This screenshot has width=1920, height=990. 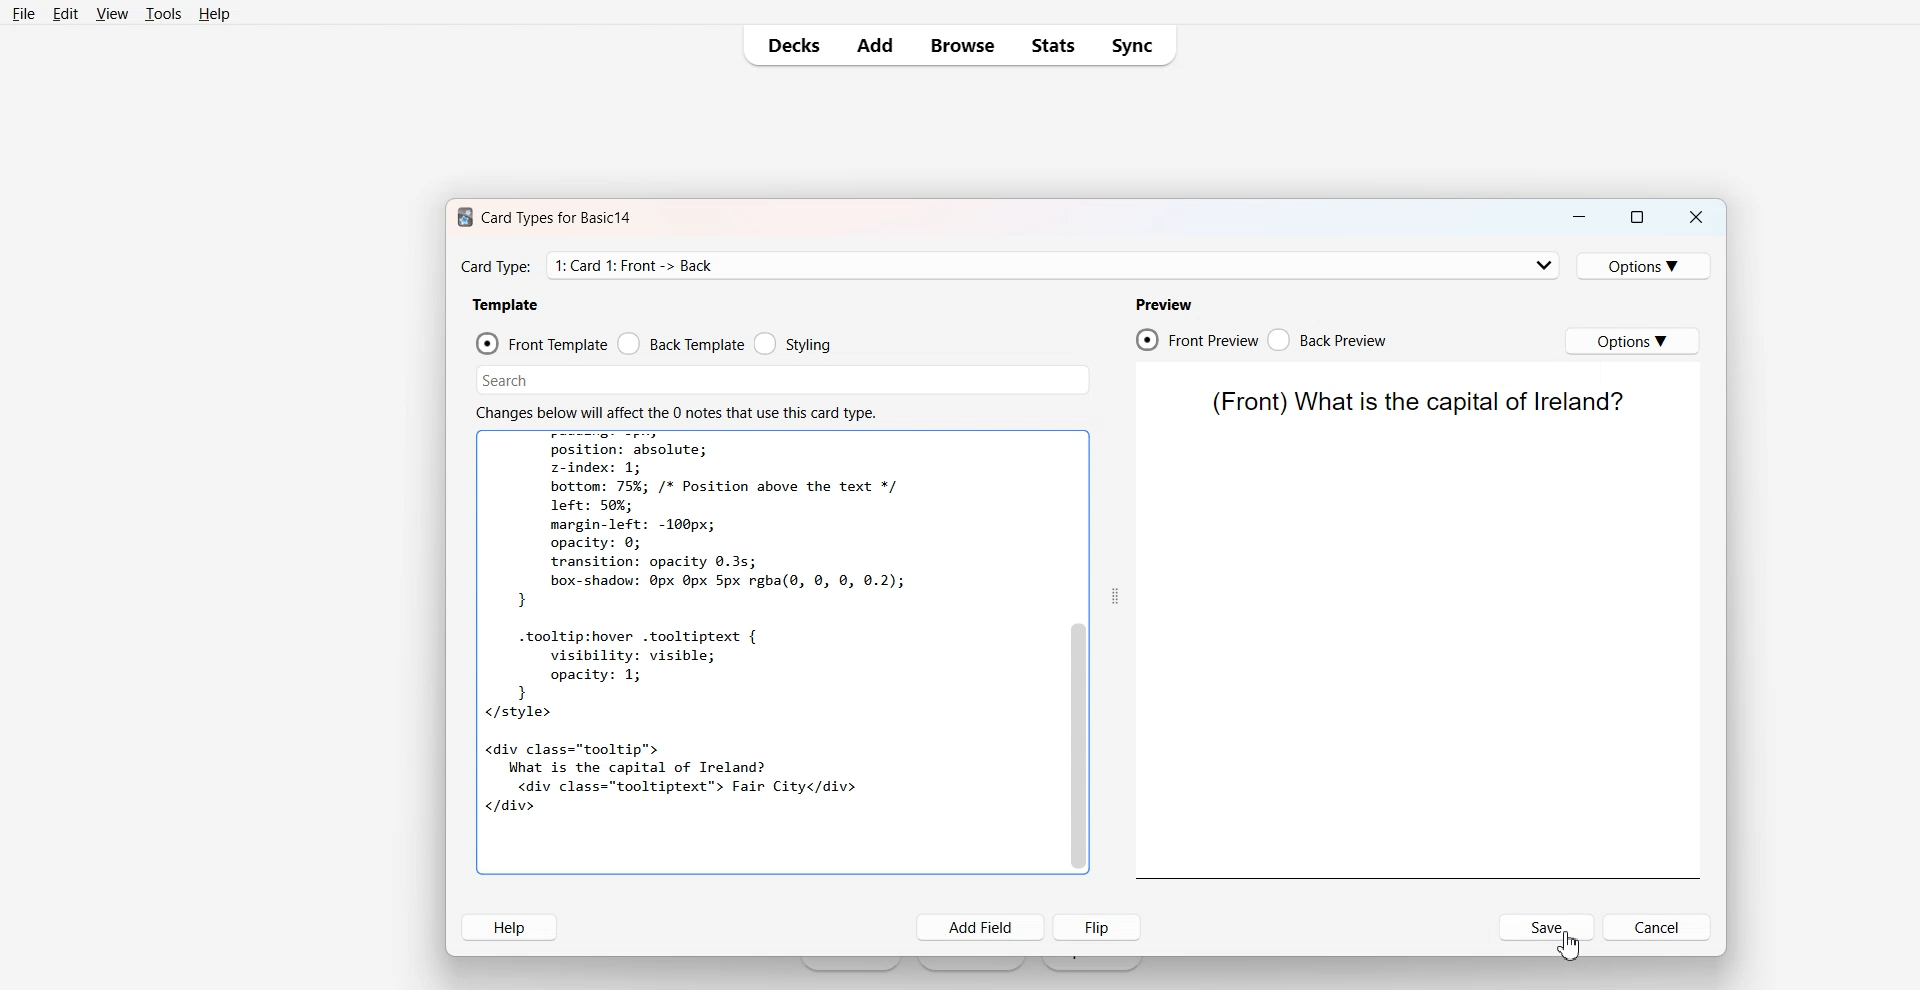 I want to click on Add Field, so click(x=982, y=928).